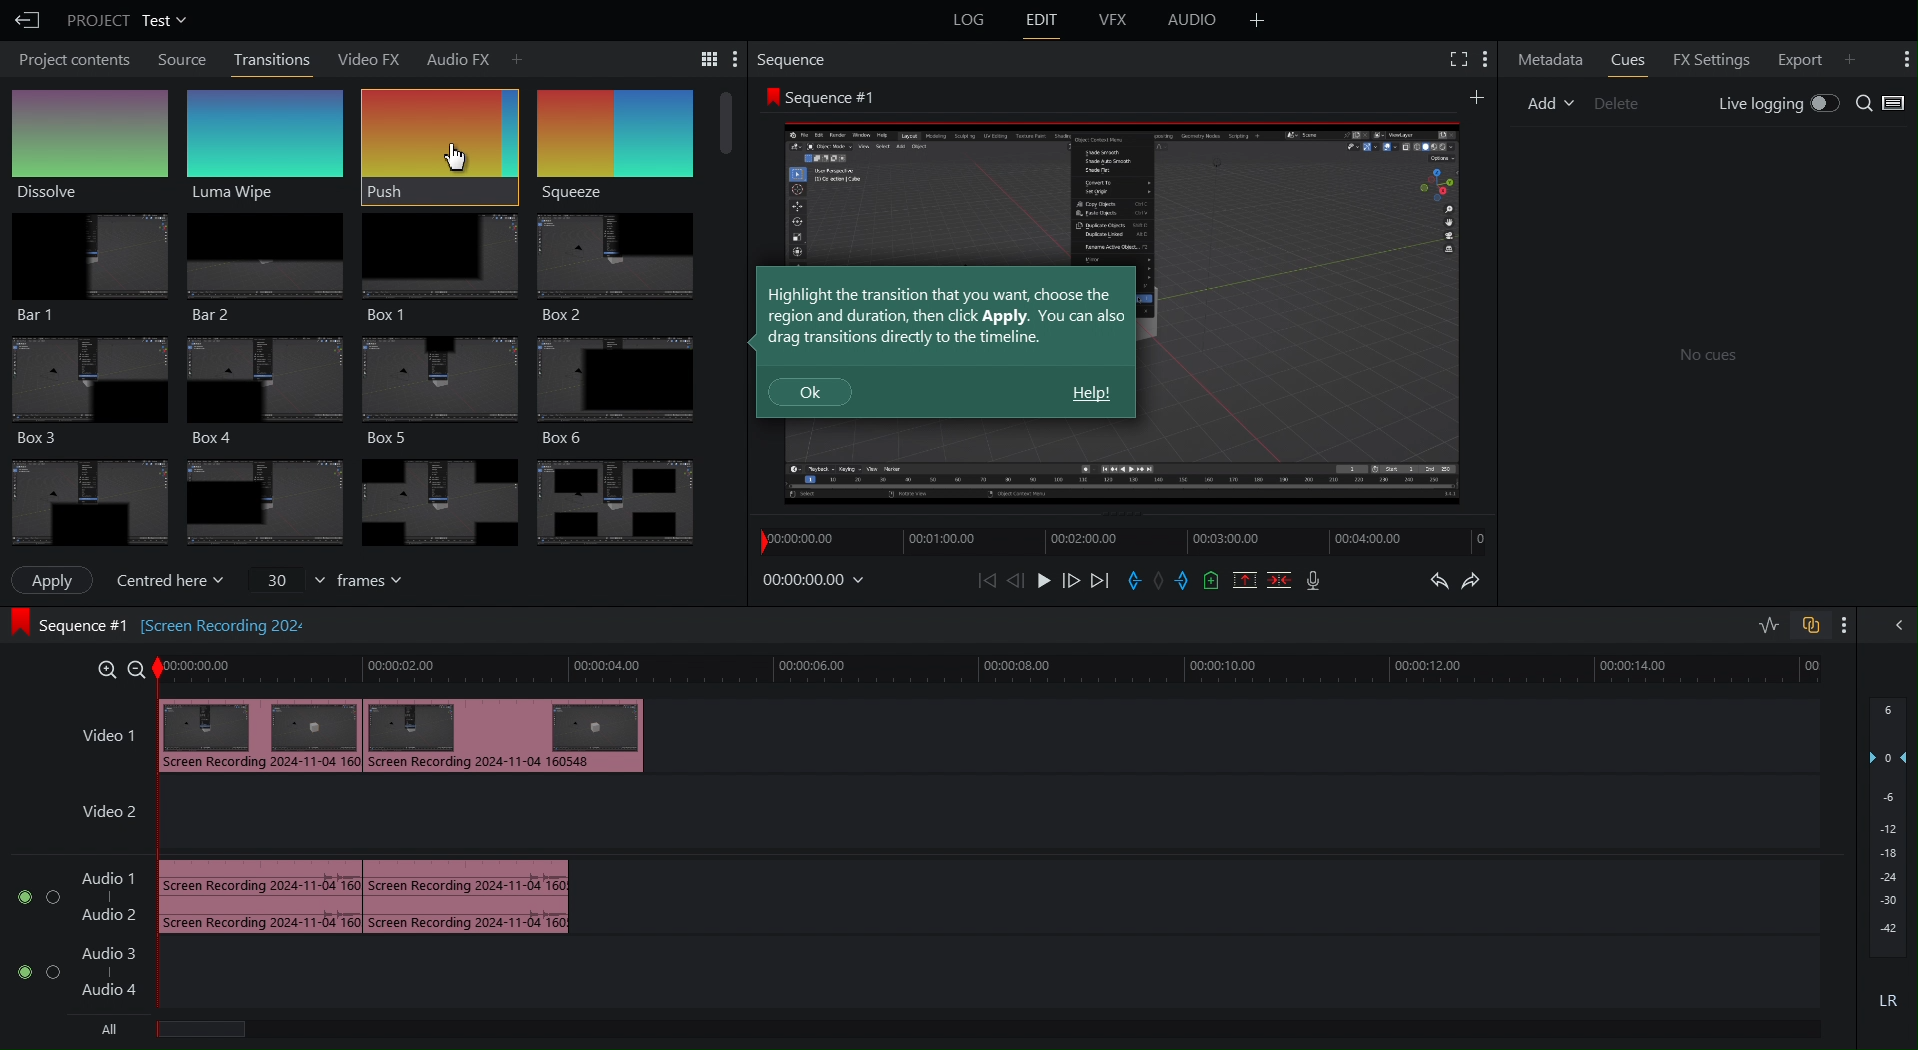 This screenshot has width=1918, height=1050. What do you see at coordinates (17, 970) in the screenshot?
I see `toggle` at bounding box center [17, 970].